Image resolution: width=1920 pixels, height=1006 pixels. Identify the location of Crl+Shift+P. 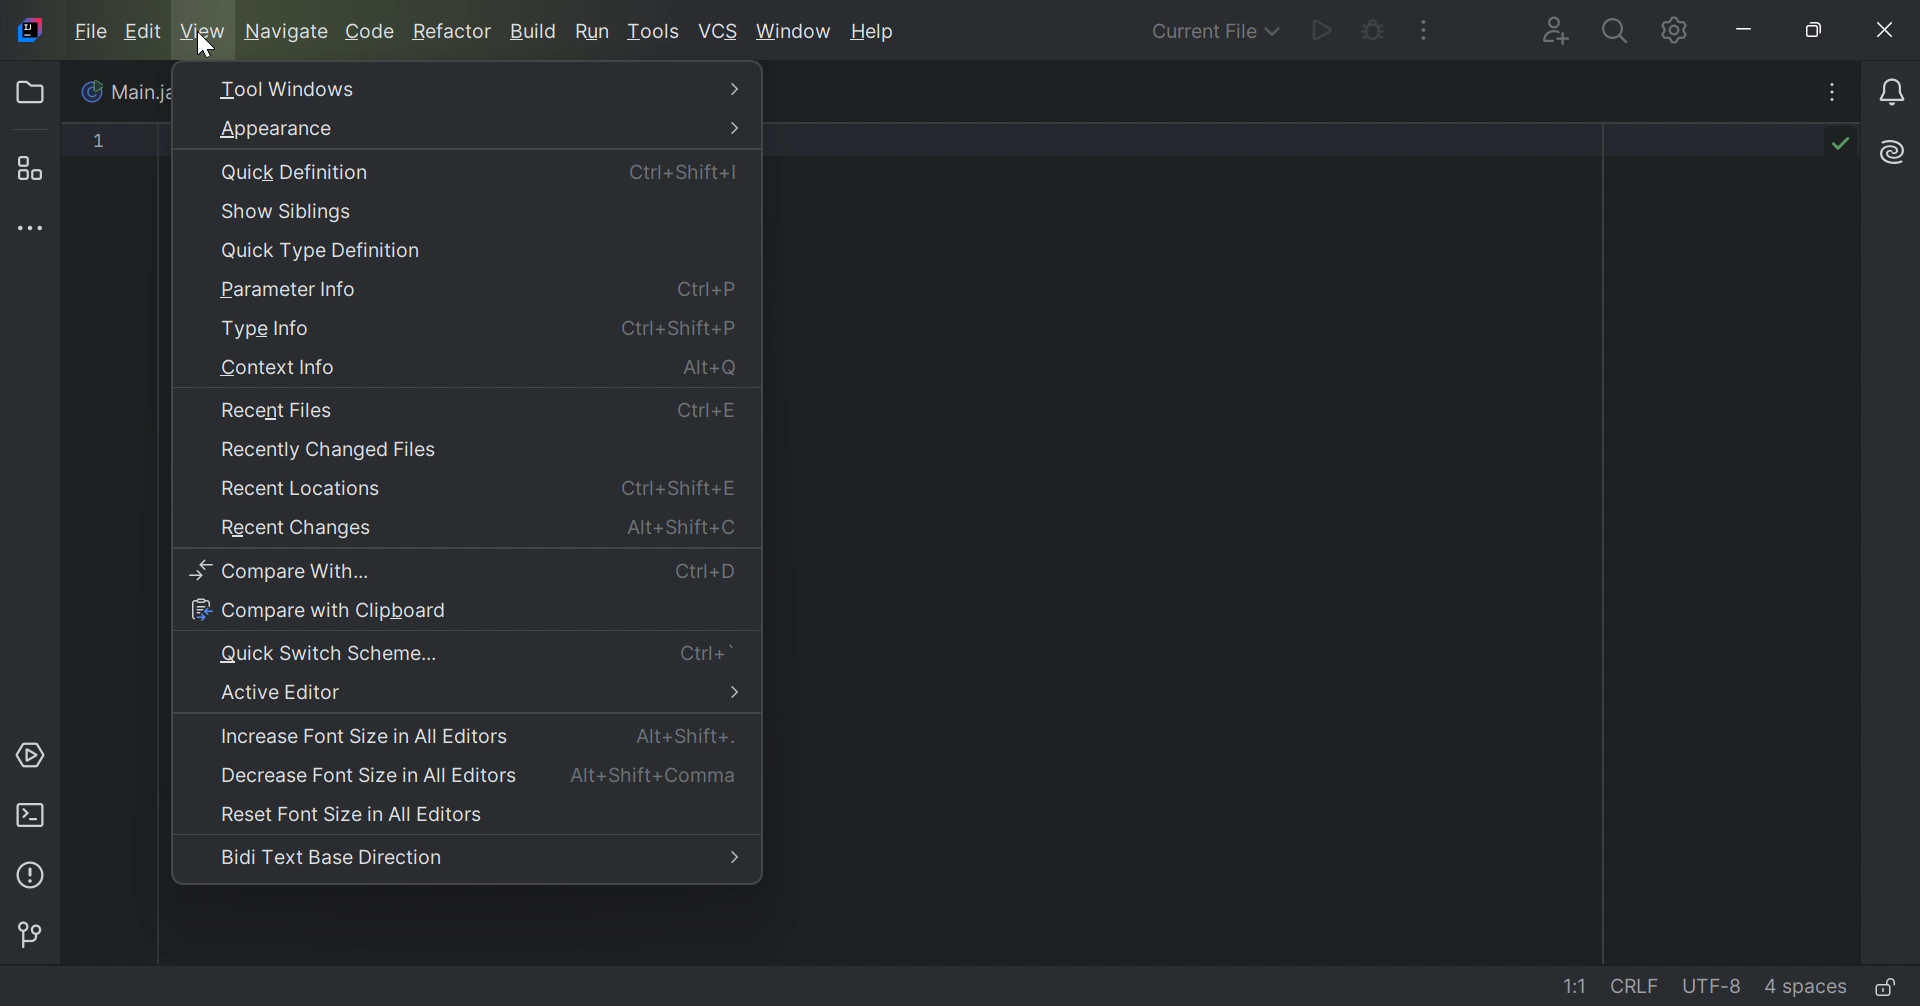
(675, 327).